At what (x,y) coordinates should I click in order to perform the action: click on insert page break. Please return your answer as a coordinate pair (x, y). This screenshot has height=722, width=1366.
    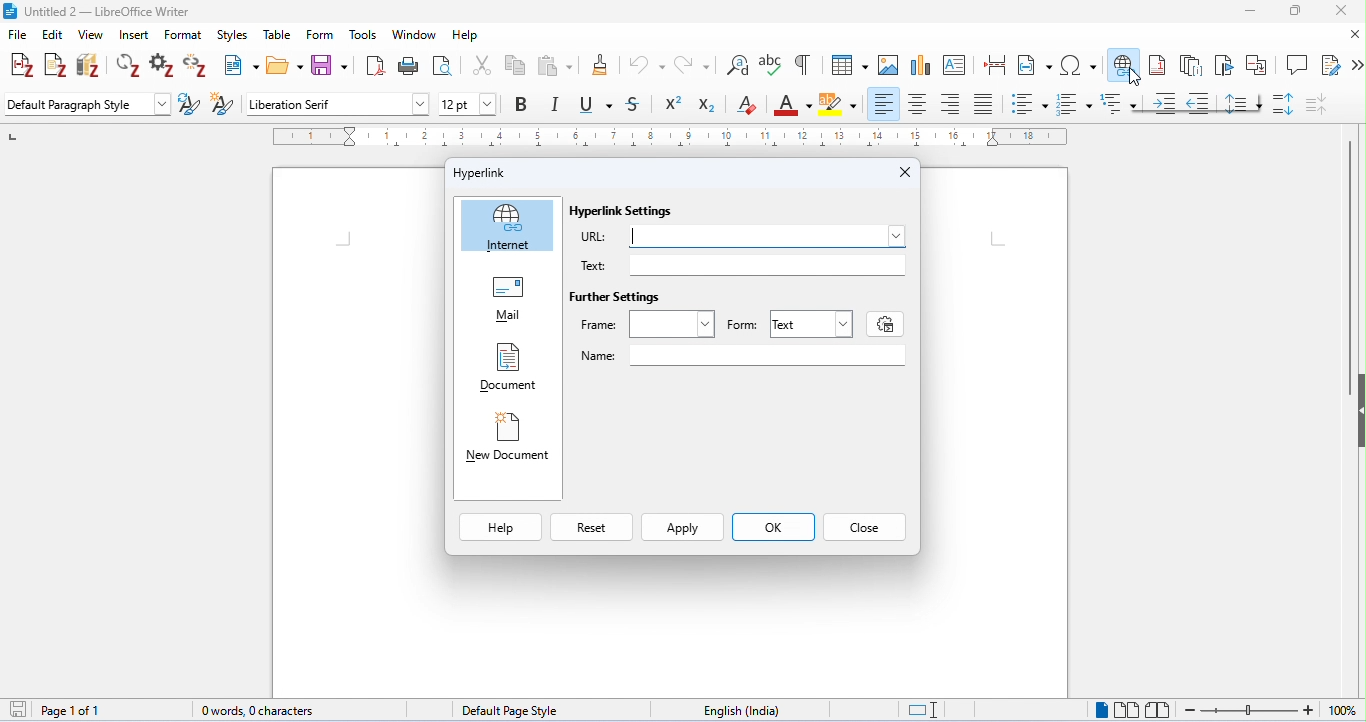
    Looking at the image, I should click on (995, 64).